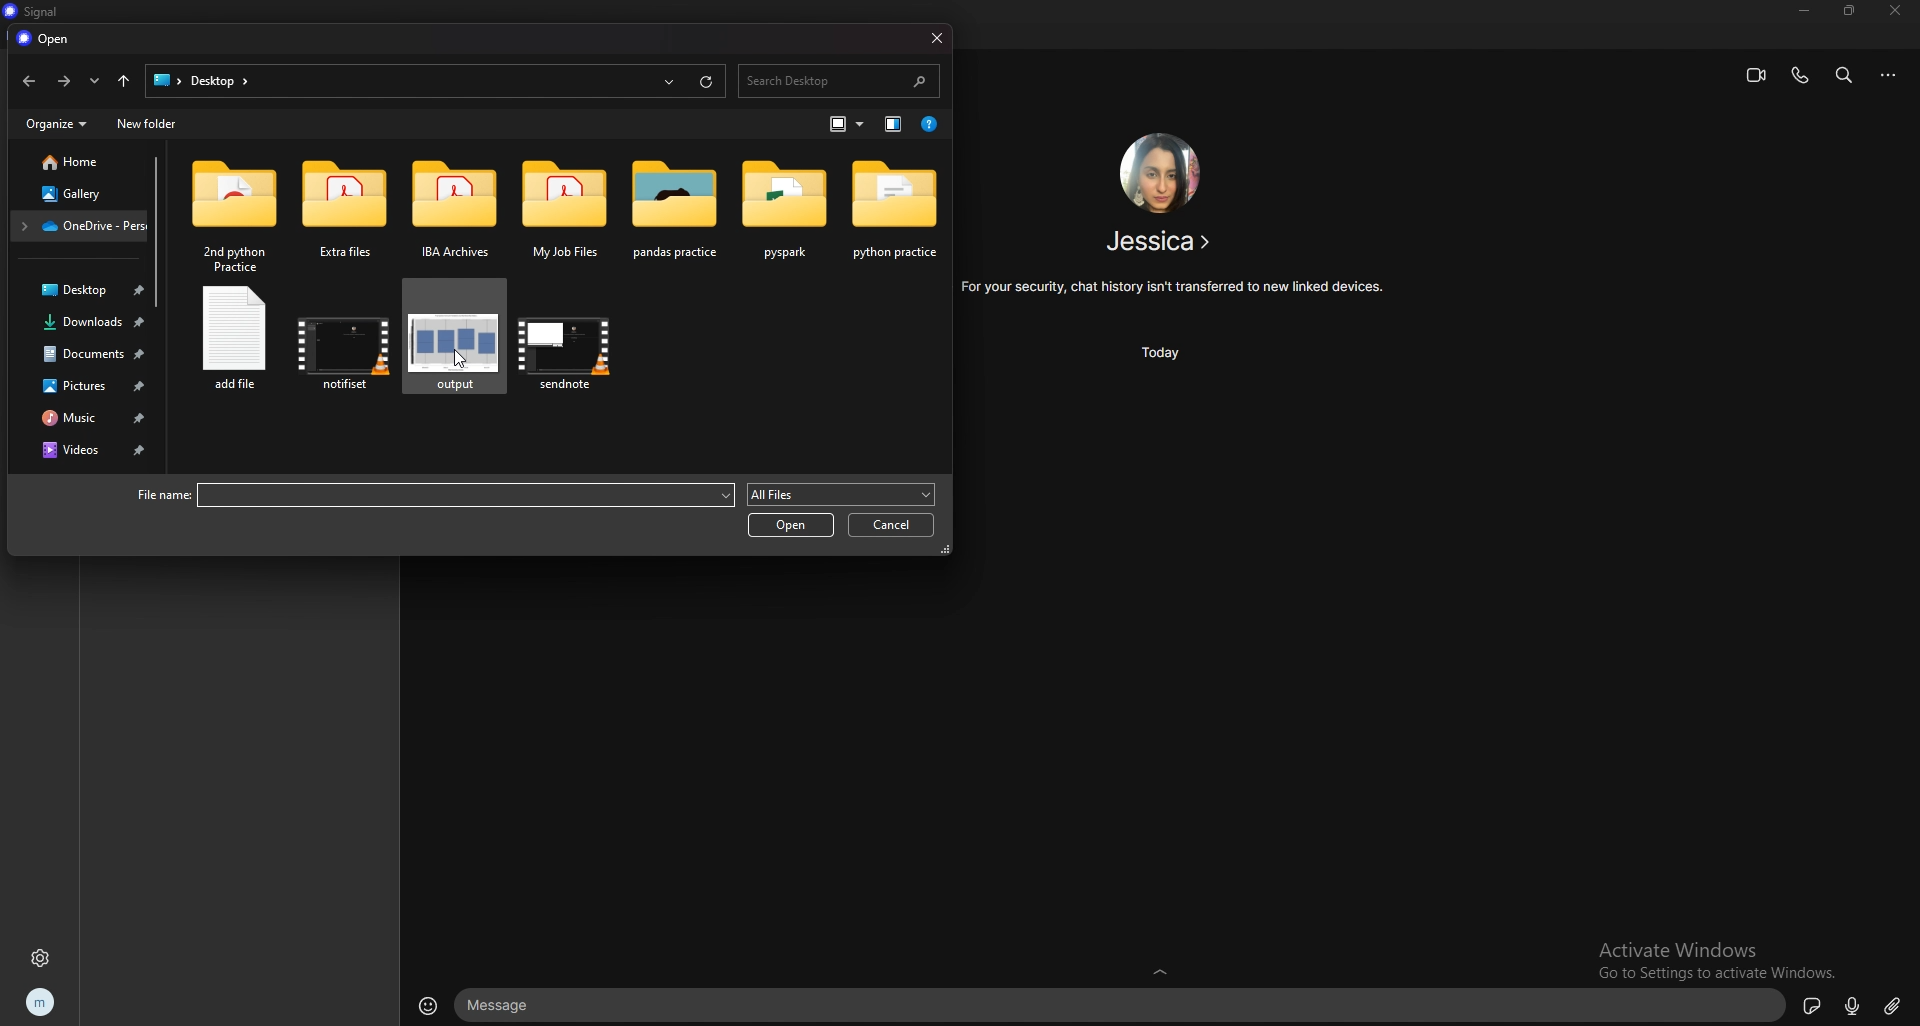  What do you see at coordinates (1799, 76) in the screenshot?
I see `voice call` at bounding box center [1799, 76].